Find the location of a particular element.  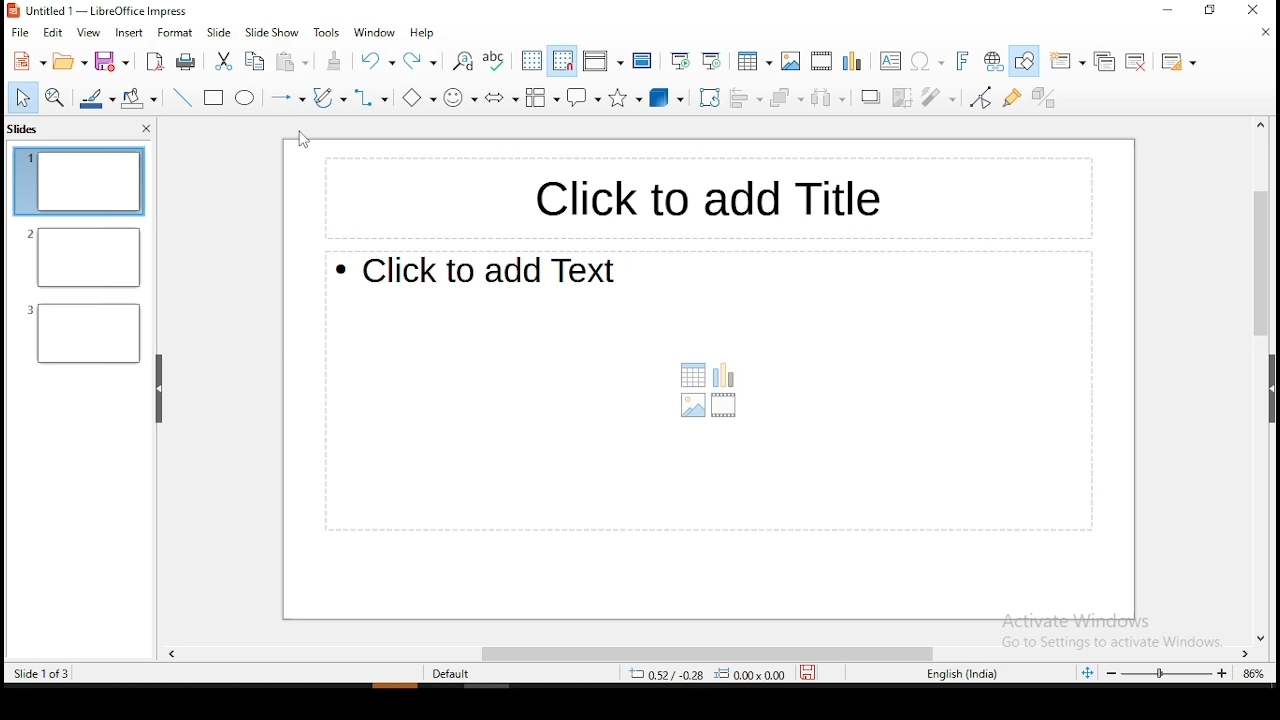

slide 3 is located at coordinates (86, 331).